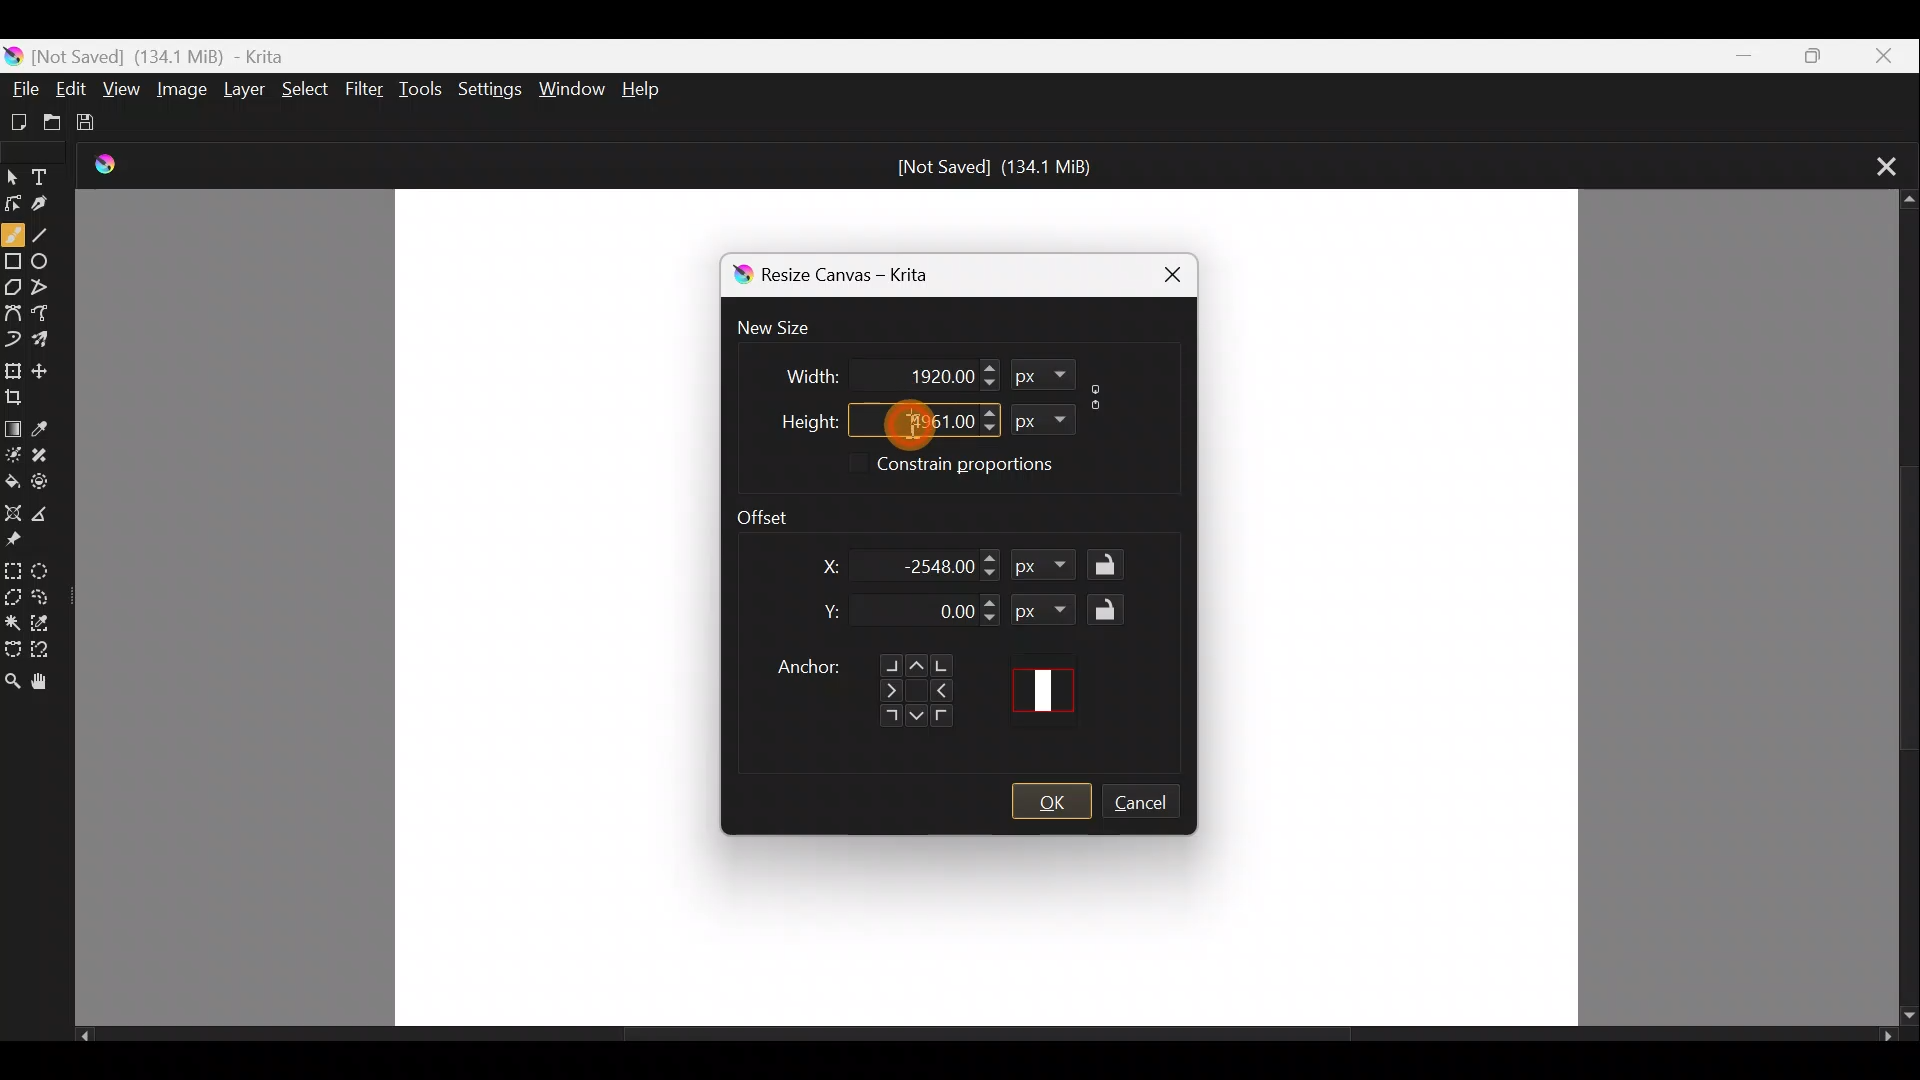 Image resolution: width=1920 pixels, height=1080 pixels. Describe the element at coordinates (912, 373) in the screenshot. I see `1920.00` at that location.